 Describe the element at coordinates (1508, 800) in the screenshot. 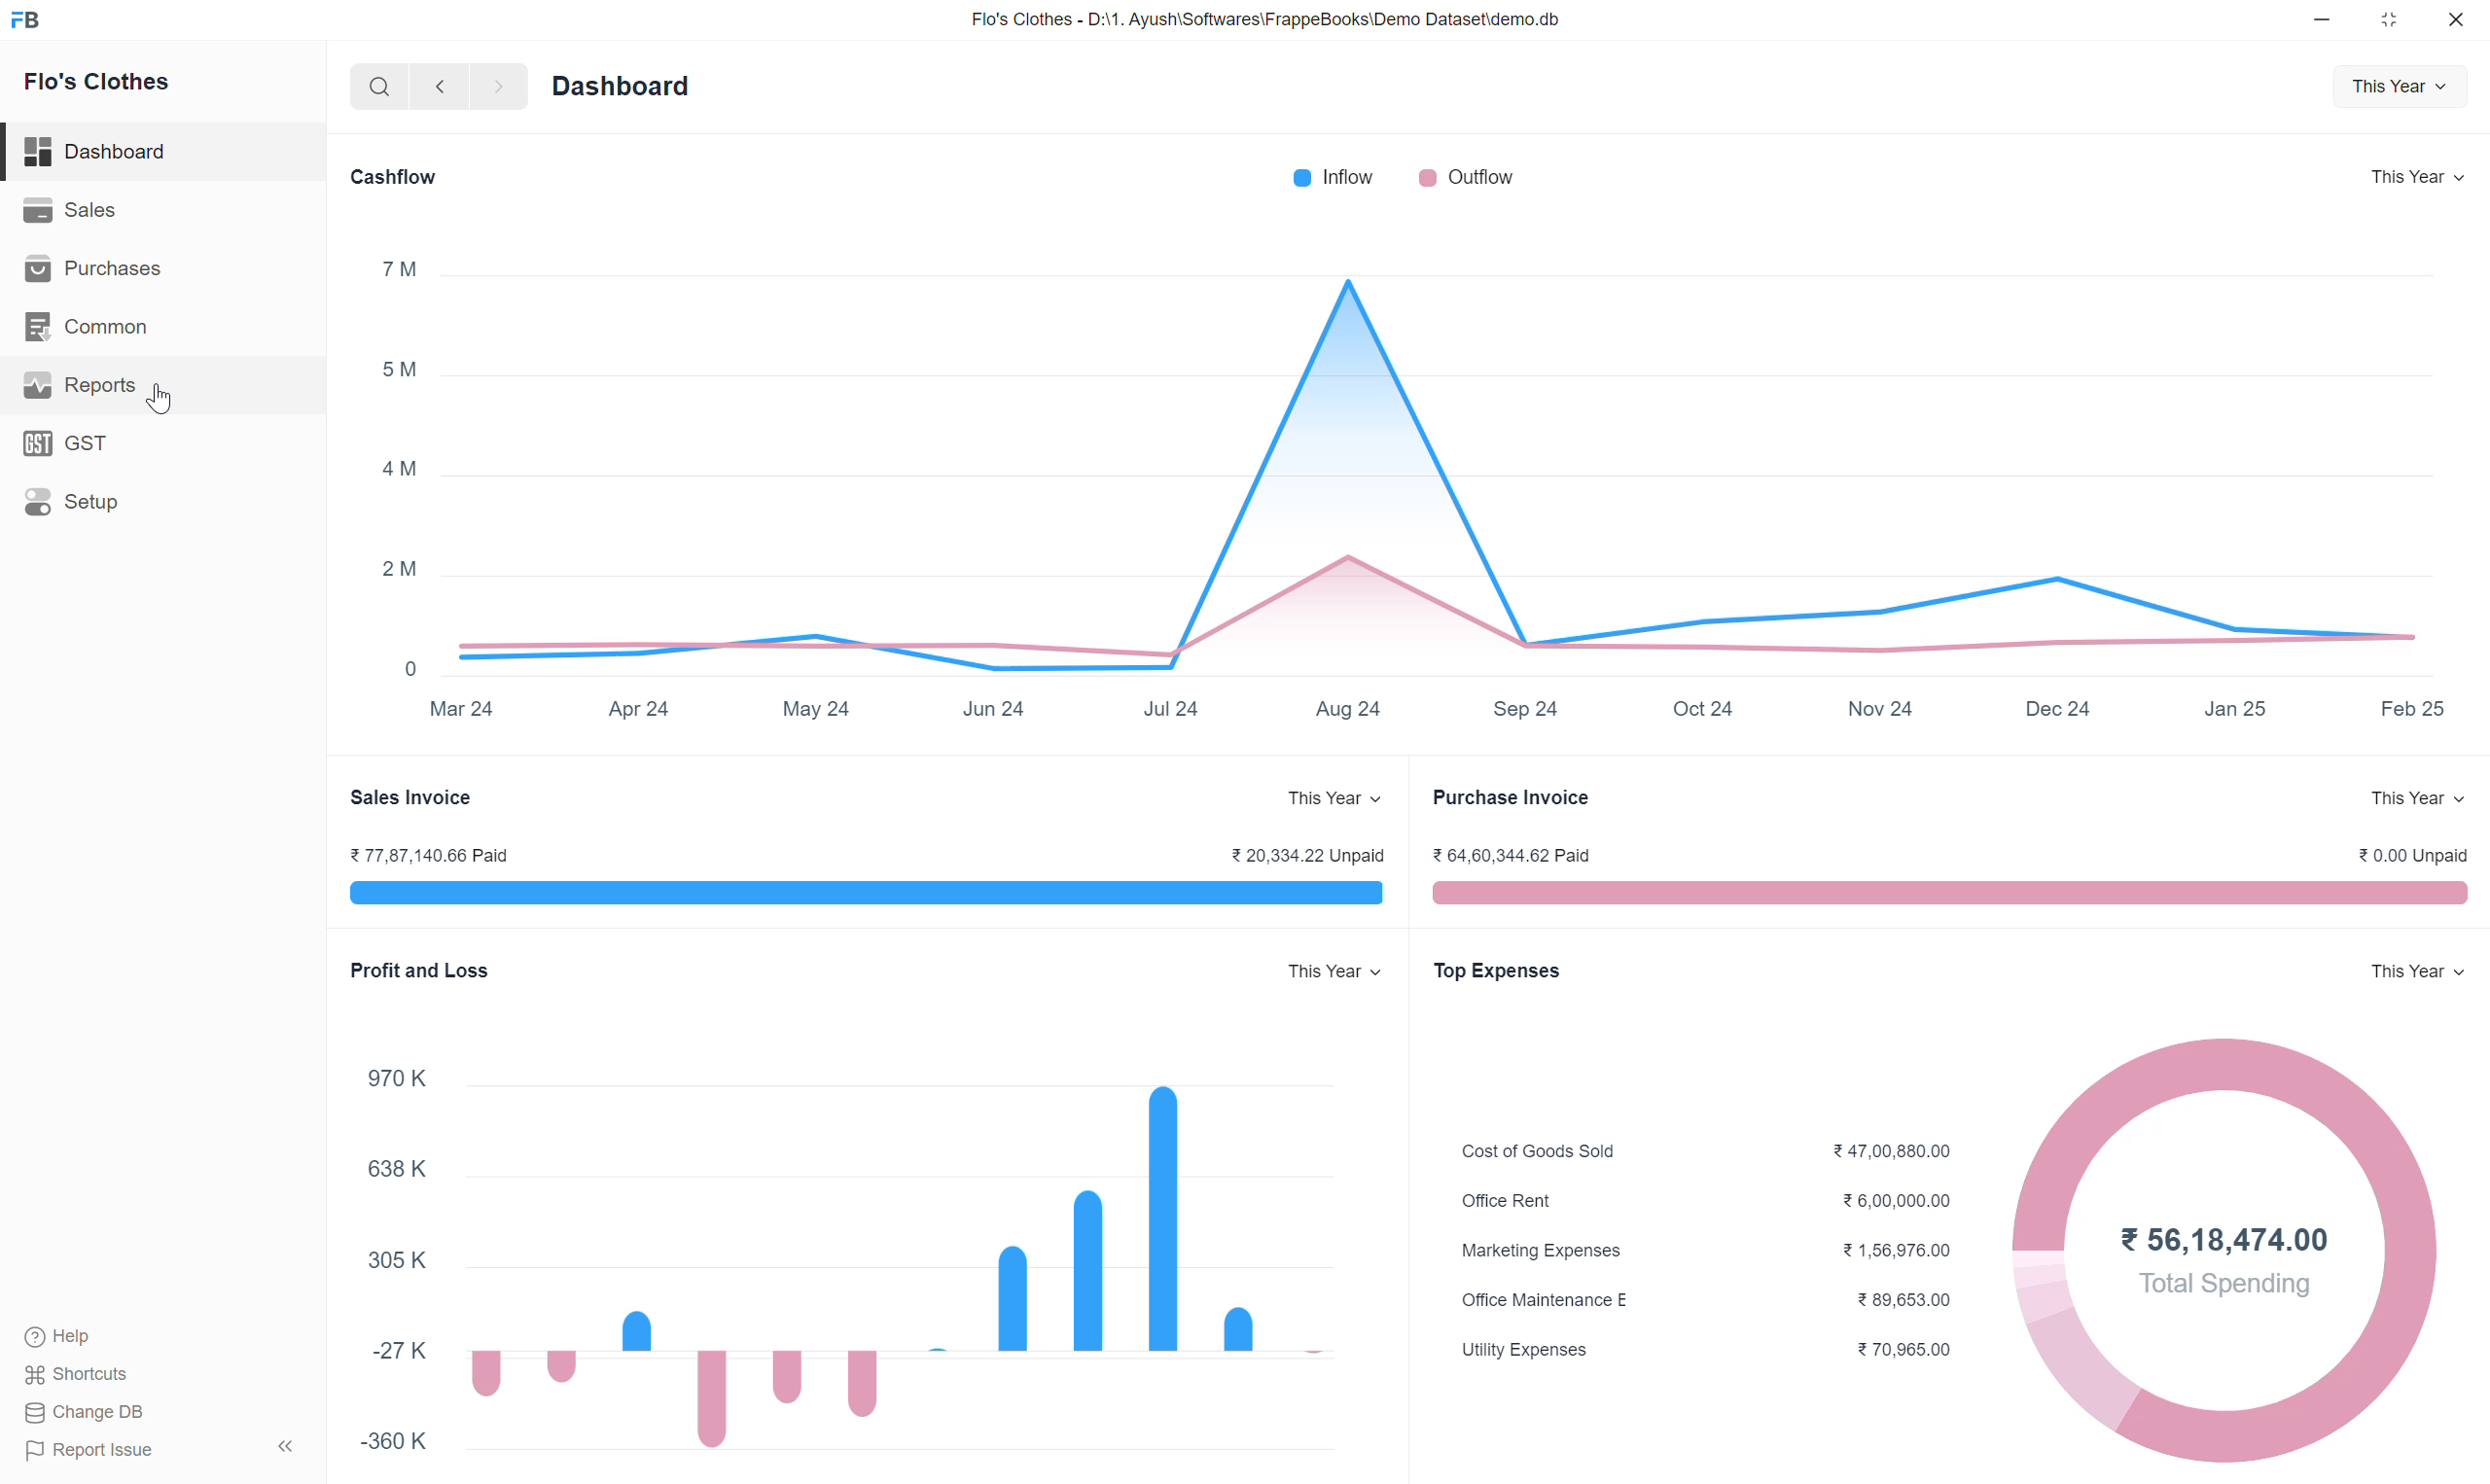

I see `purchase invoice` at that location.